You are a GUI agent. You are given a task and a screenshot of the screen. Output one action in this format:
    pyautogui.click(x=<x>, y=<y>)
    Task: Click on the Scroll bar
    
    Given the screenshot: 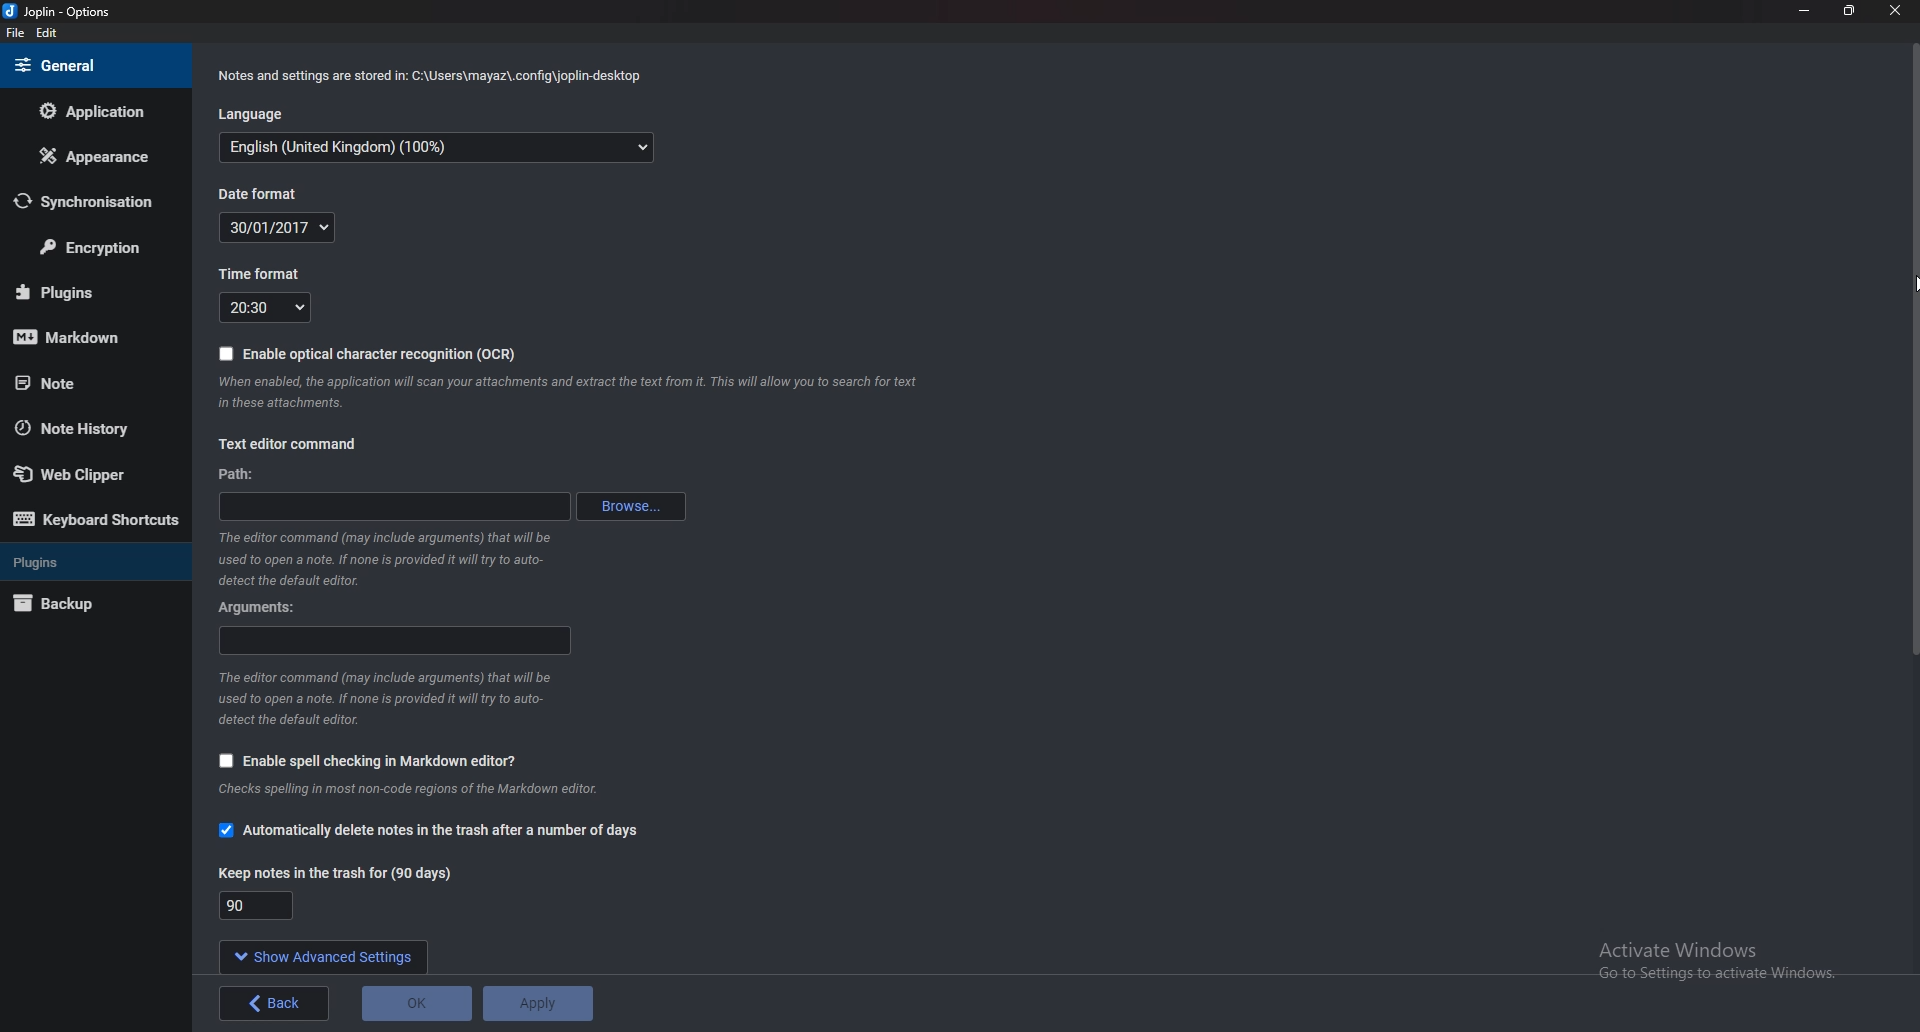 What is the action you would take?
    pyautogui.click(x=1914, y=509)
    